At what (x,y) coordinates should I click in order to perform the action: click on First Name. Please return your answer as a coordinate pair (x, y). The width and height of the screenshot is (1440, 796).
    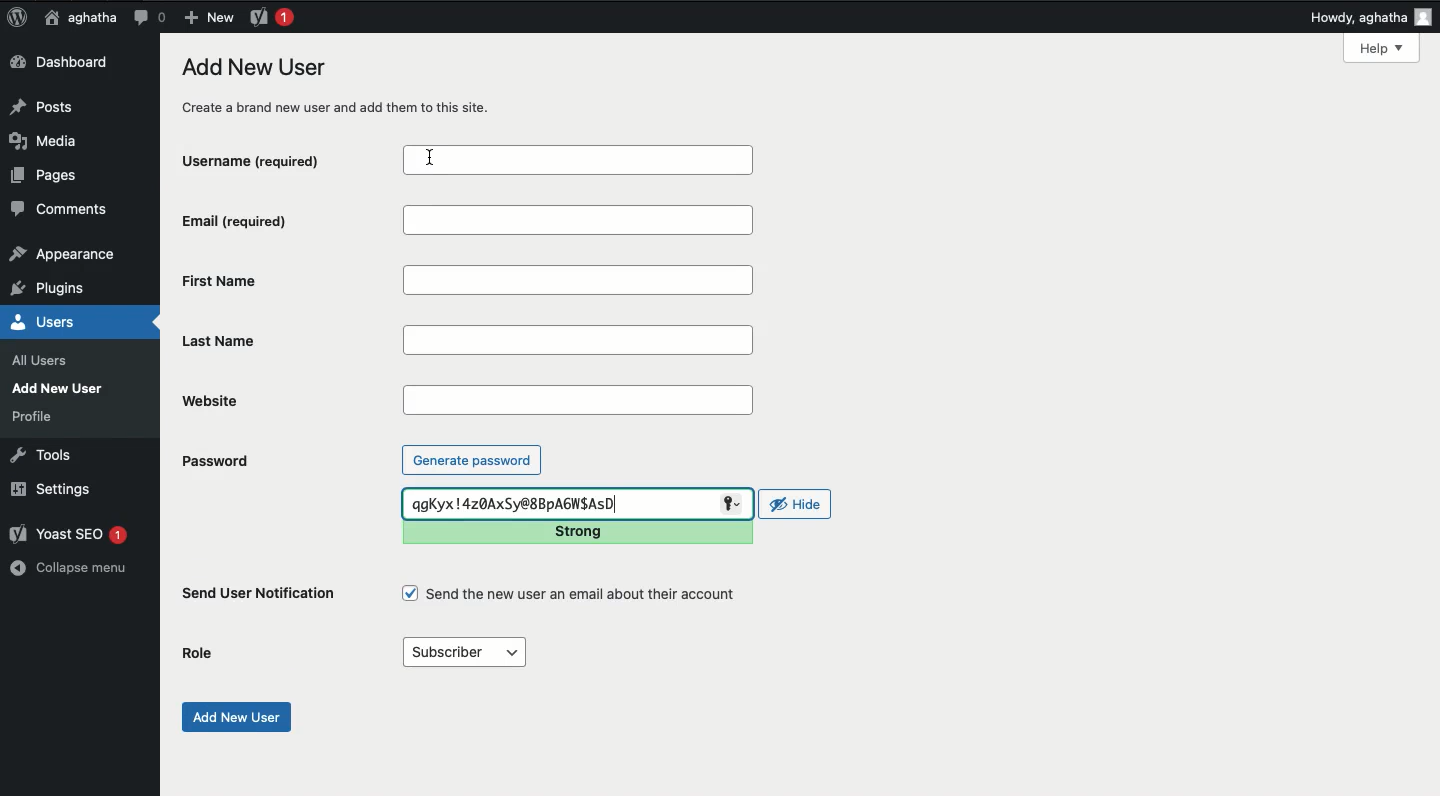
    Looking at the image, I should click on (286, 280).